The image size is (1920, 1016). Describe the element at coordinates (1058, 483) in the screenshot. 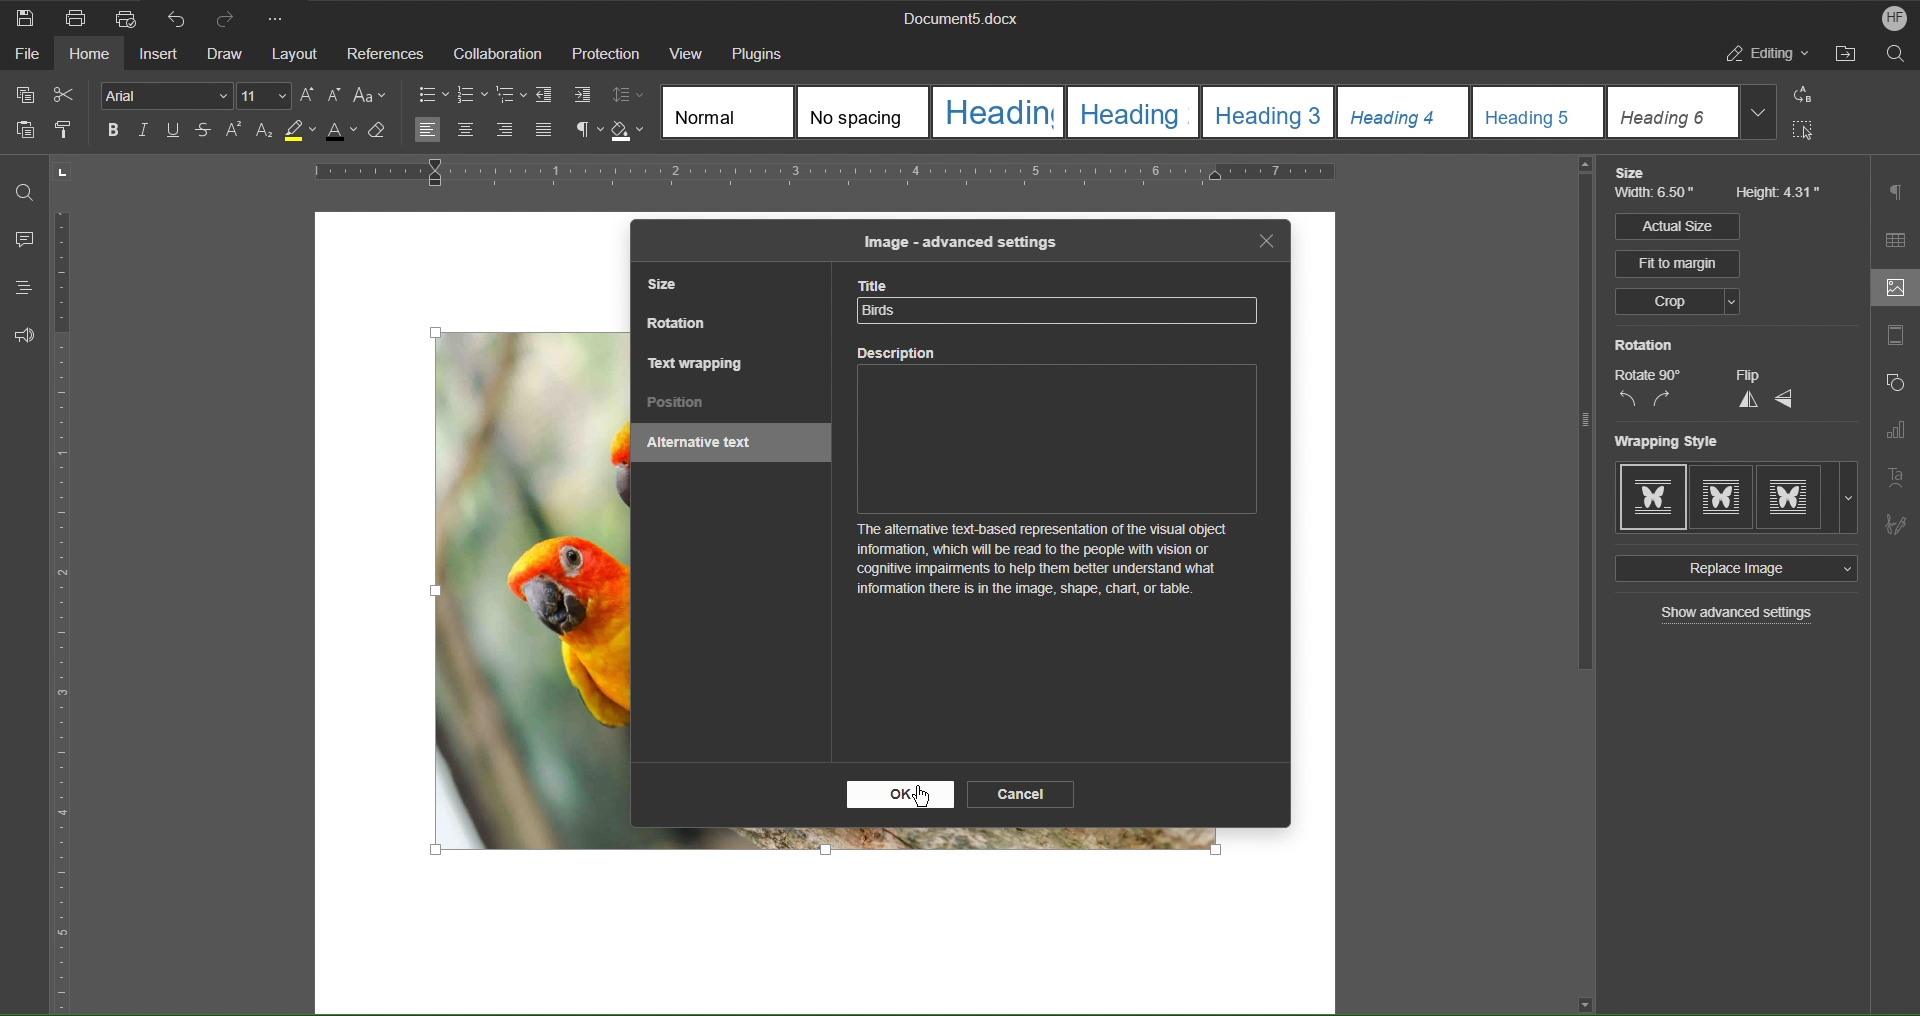

I see `Description` at that location.